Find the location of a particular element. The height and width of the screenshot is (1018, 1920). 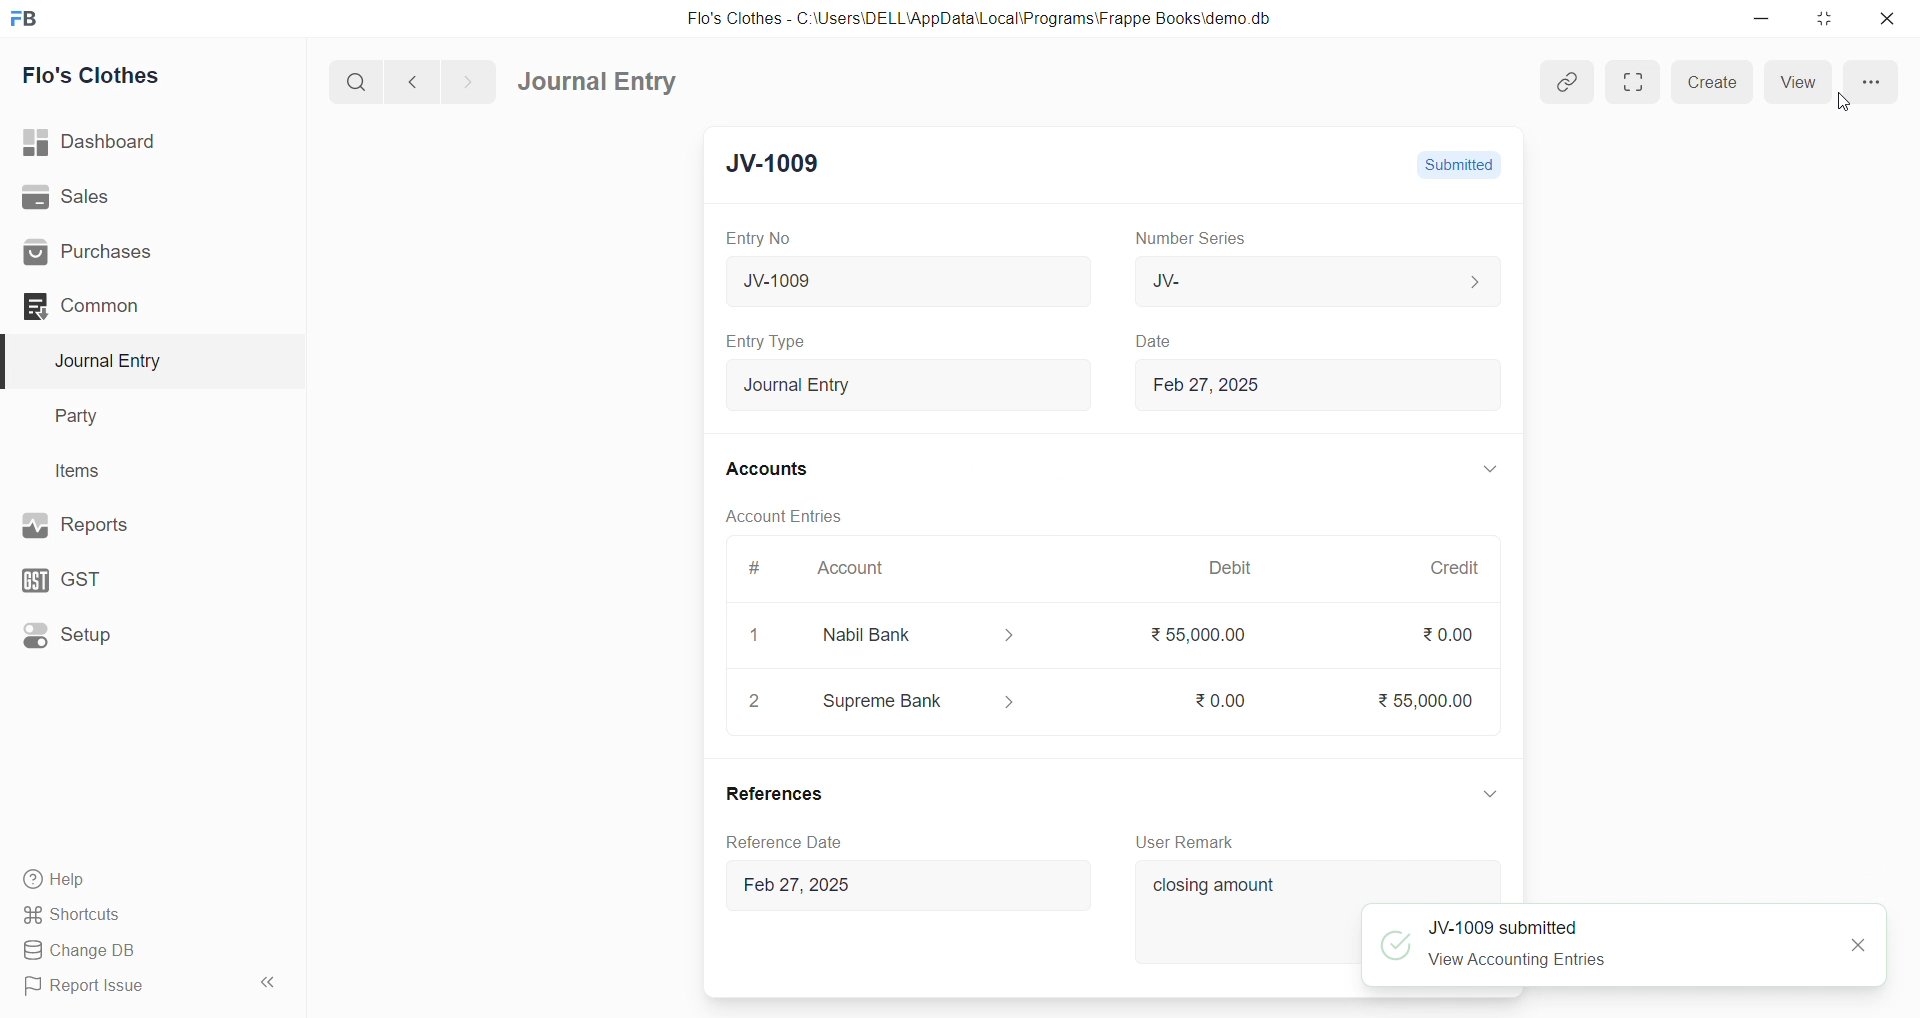

JV-1009 submitted is located at coordinates (1502, 923).